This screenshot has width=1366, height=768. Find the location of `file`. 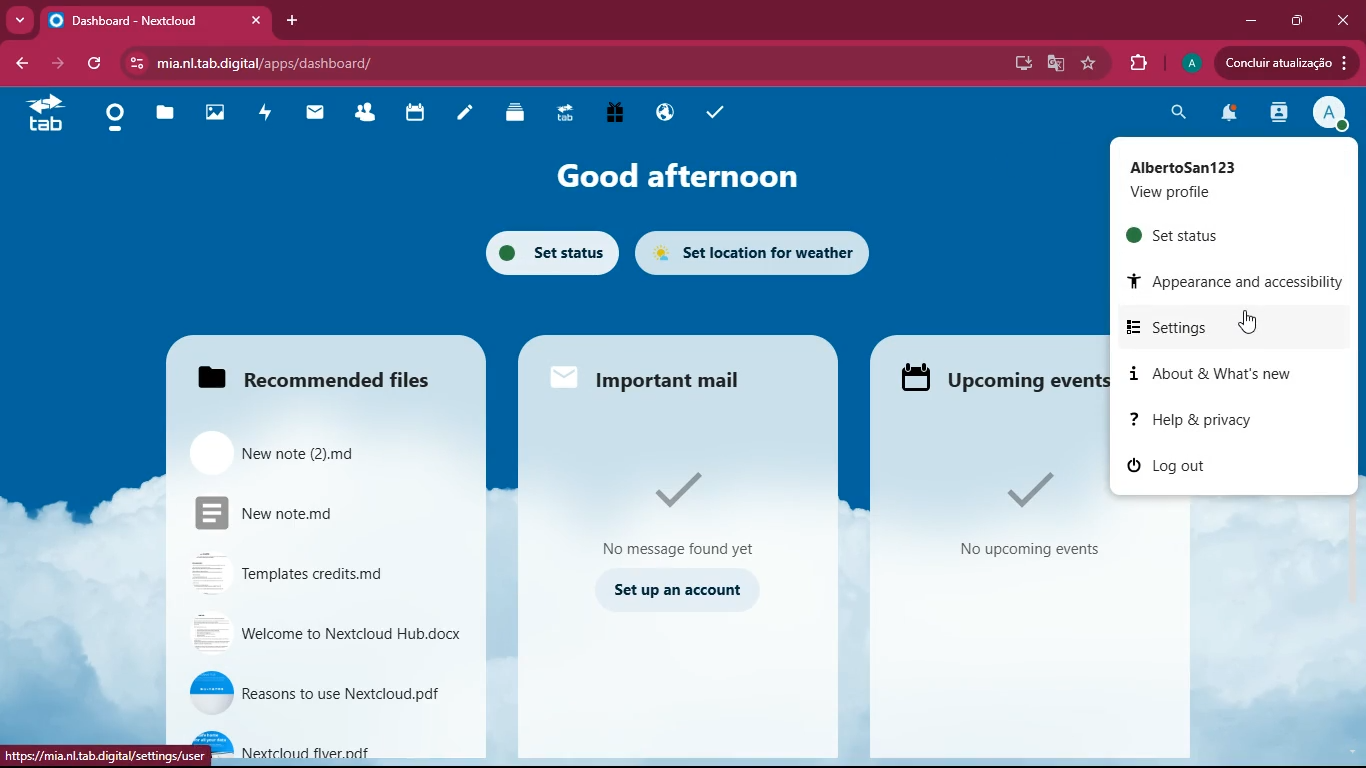

file is located at coordinates (303, 510).